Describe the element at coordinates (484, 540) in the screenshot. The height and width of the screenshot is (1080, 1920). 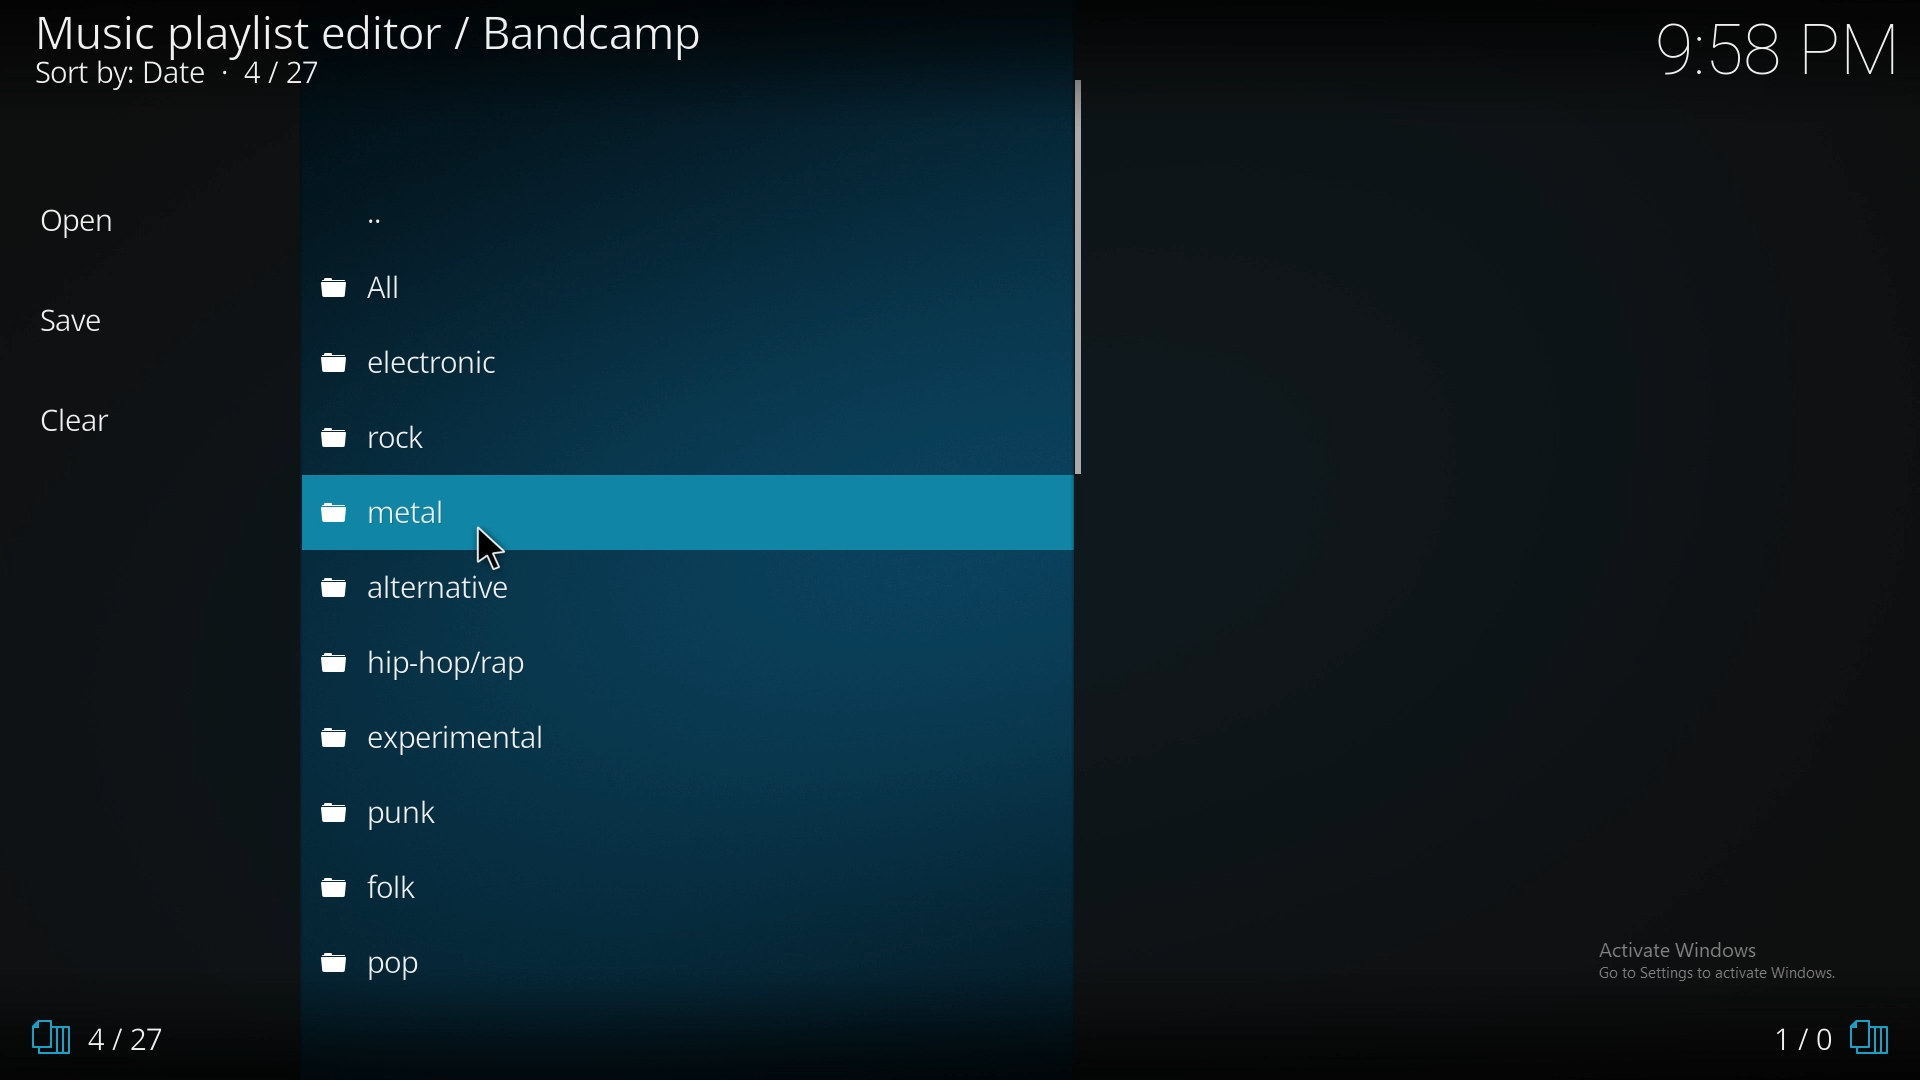
I see `pointer cursor` at that location.